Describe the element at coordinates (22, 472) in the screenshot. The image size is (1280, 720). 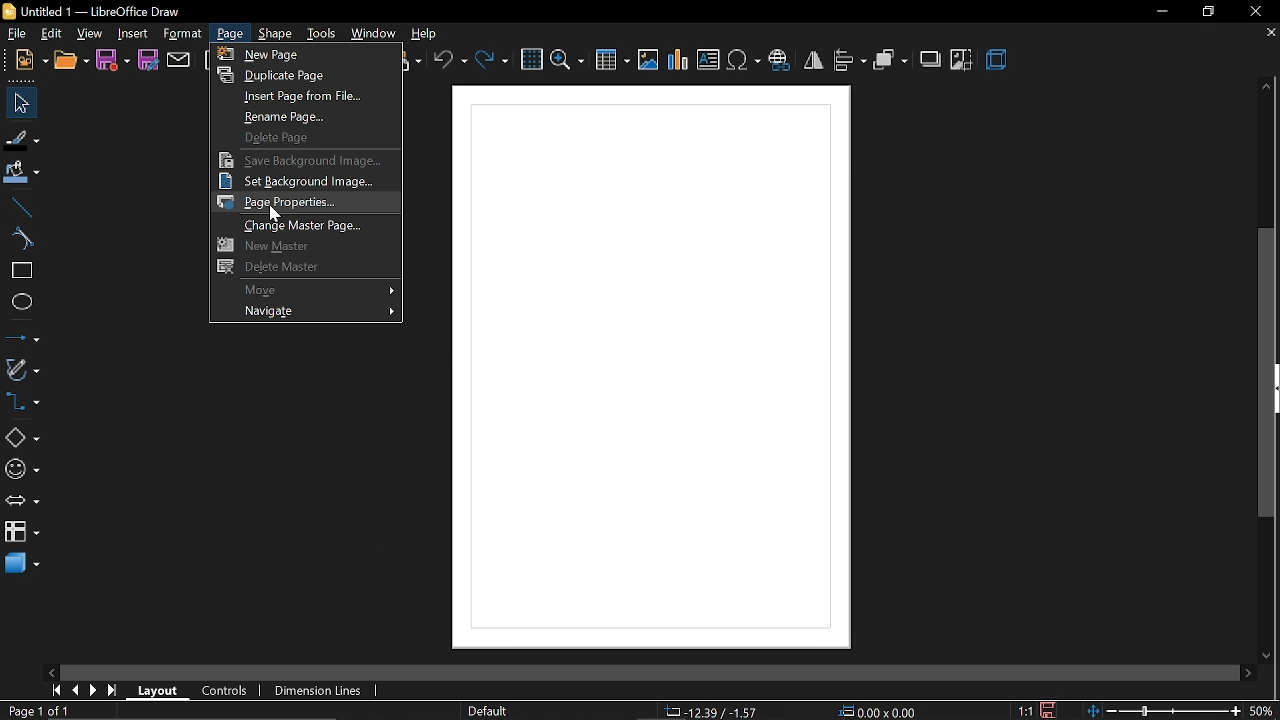
I see `symbol shapes` at that location.